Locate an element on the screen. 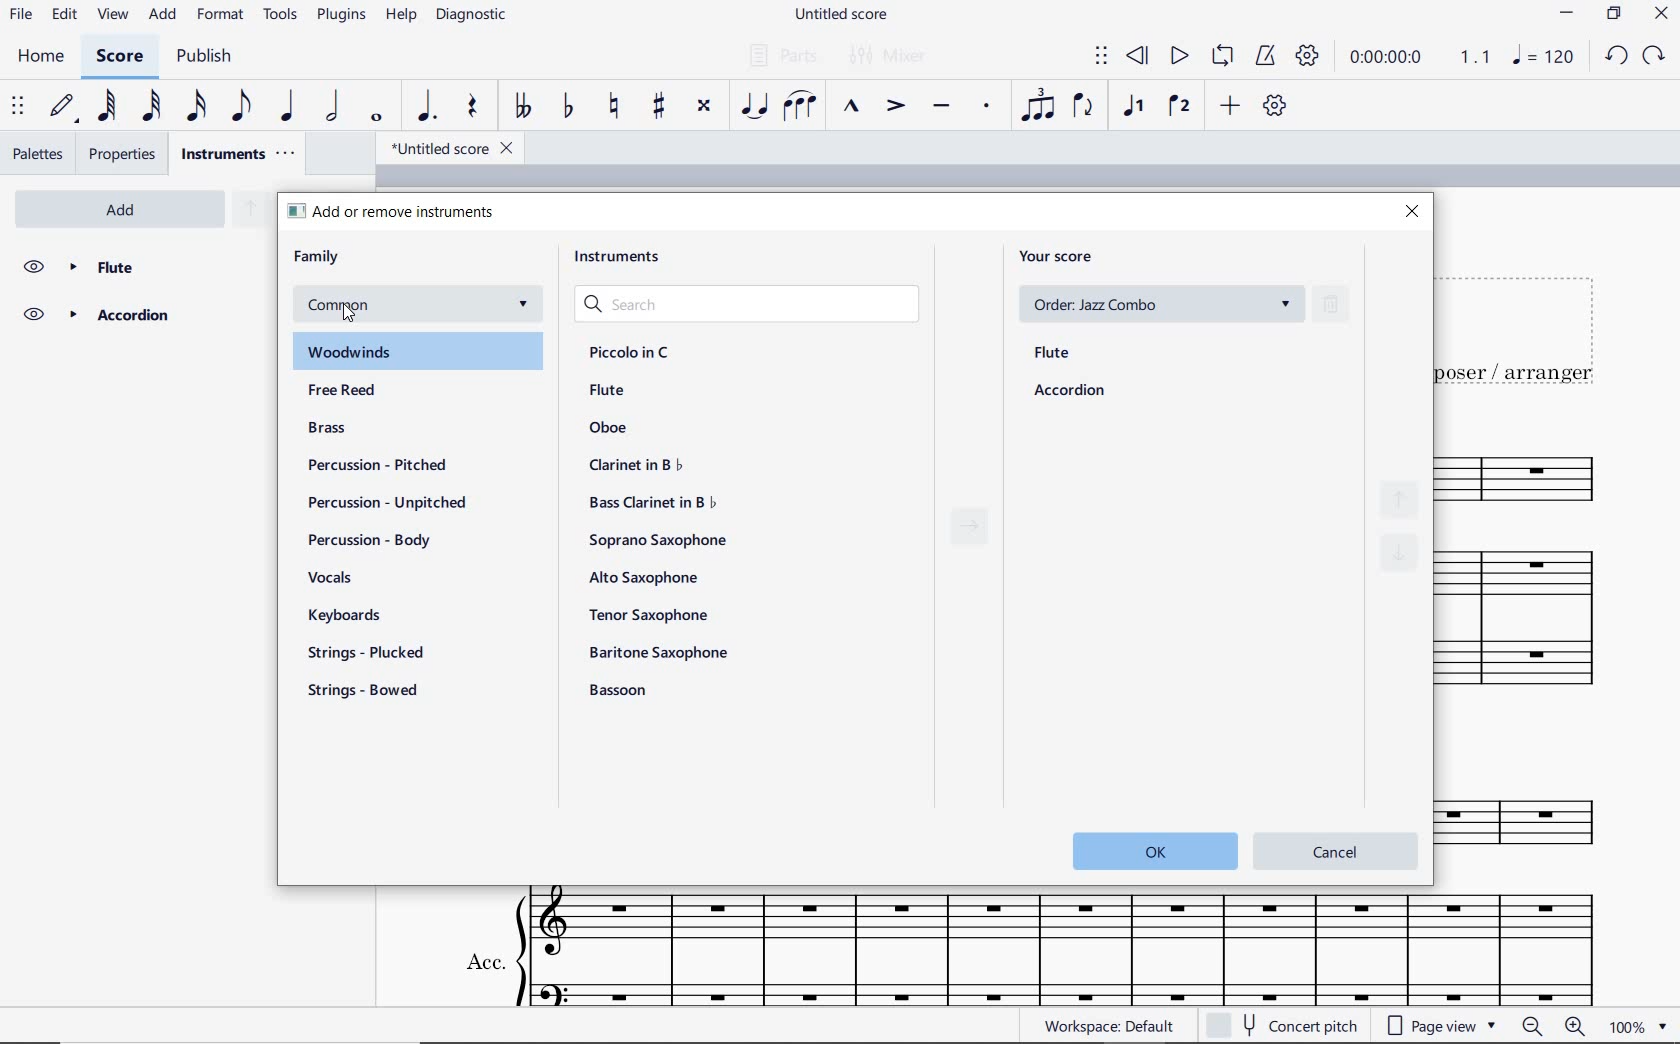  customize toolbar is located at coordinates (1277, 106).